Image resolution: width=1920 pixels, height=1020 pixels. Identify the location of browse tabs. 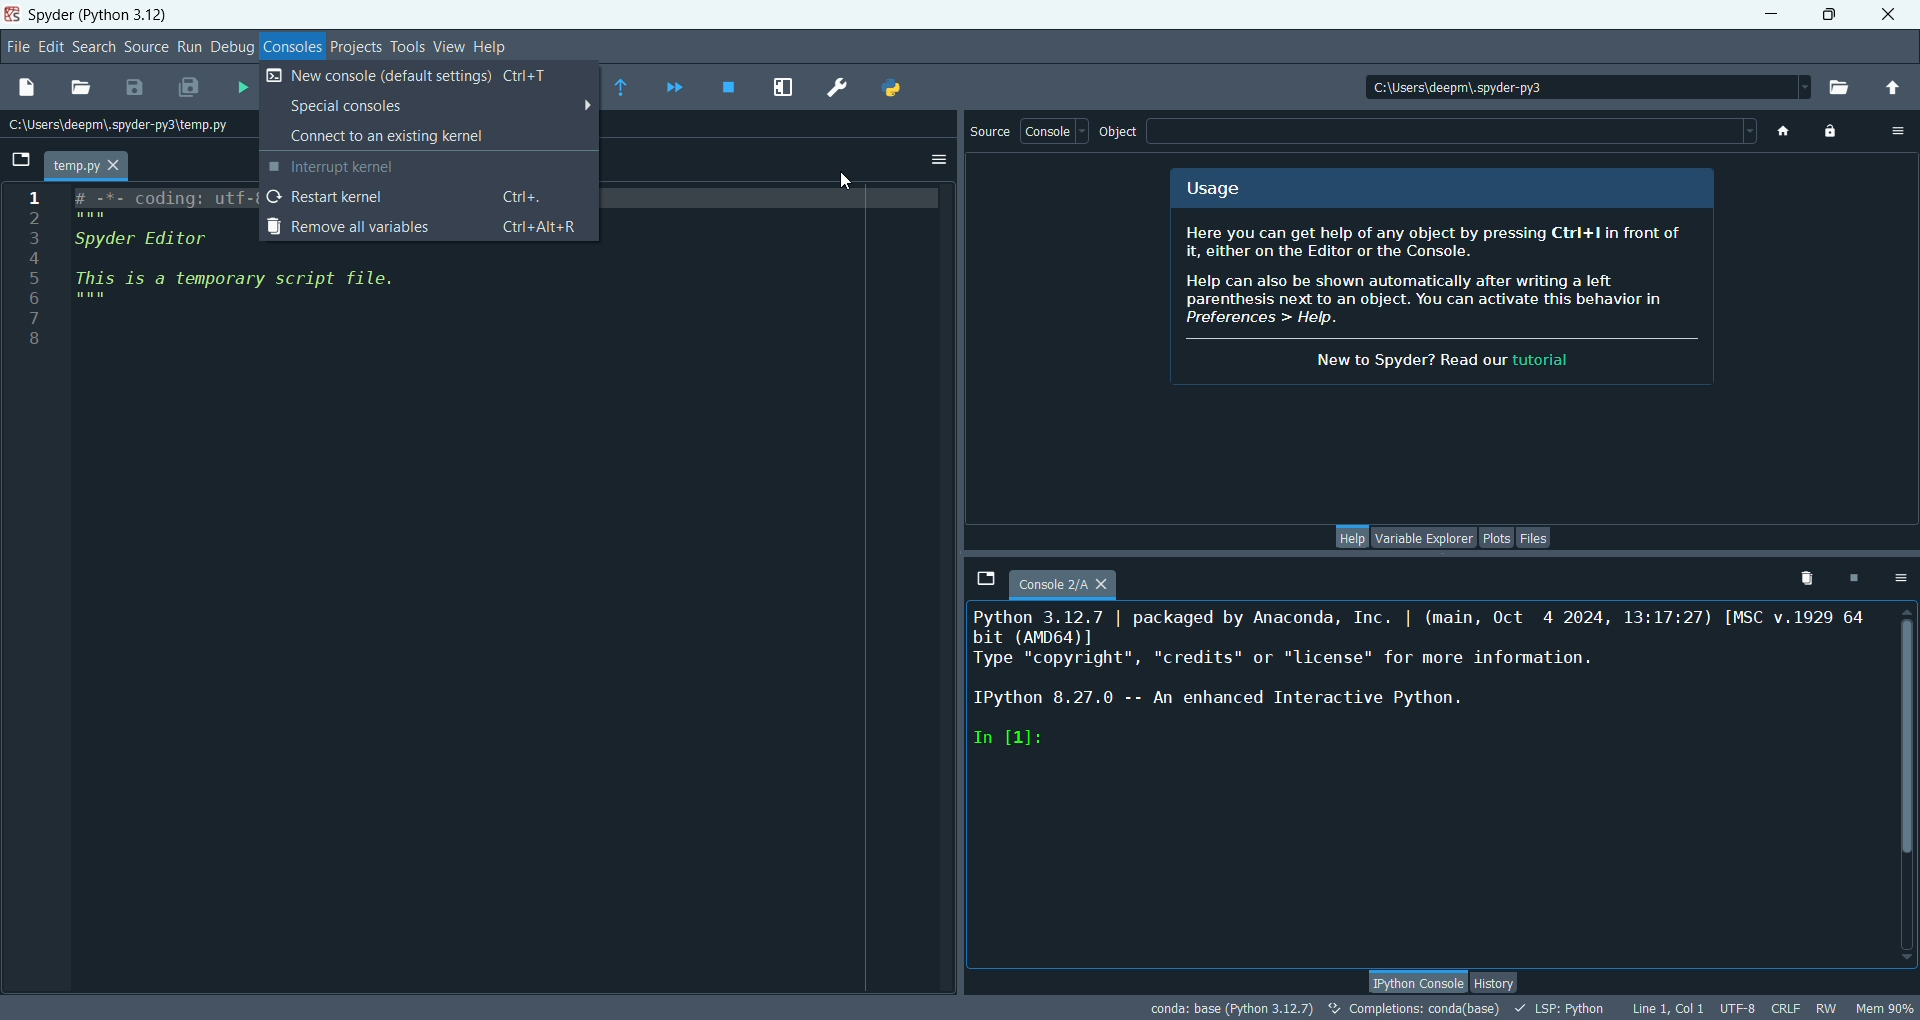
(21, 161).